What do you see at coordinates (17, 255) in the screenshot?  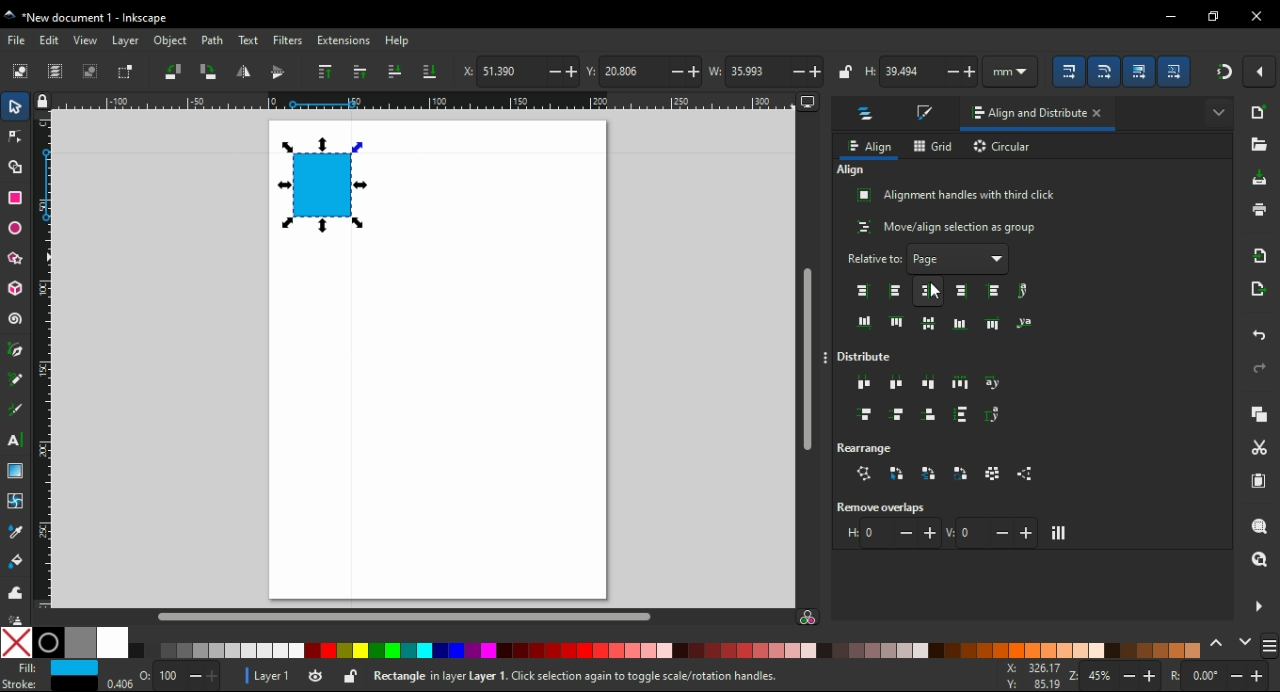 I see `star/polygon tools` at bounding box center [17, 255].